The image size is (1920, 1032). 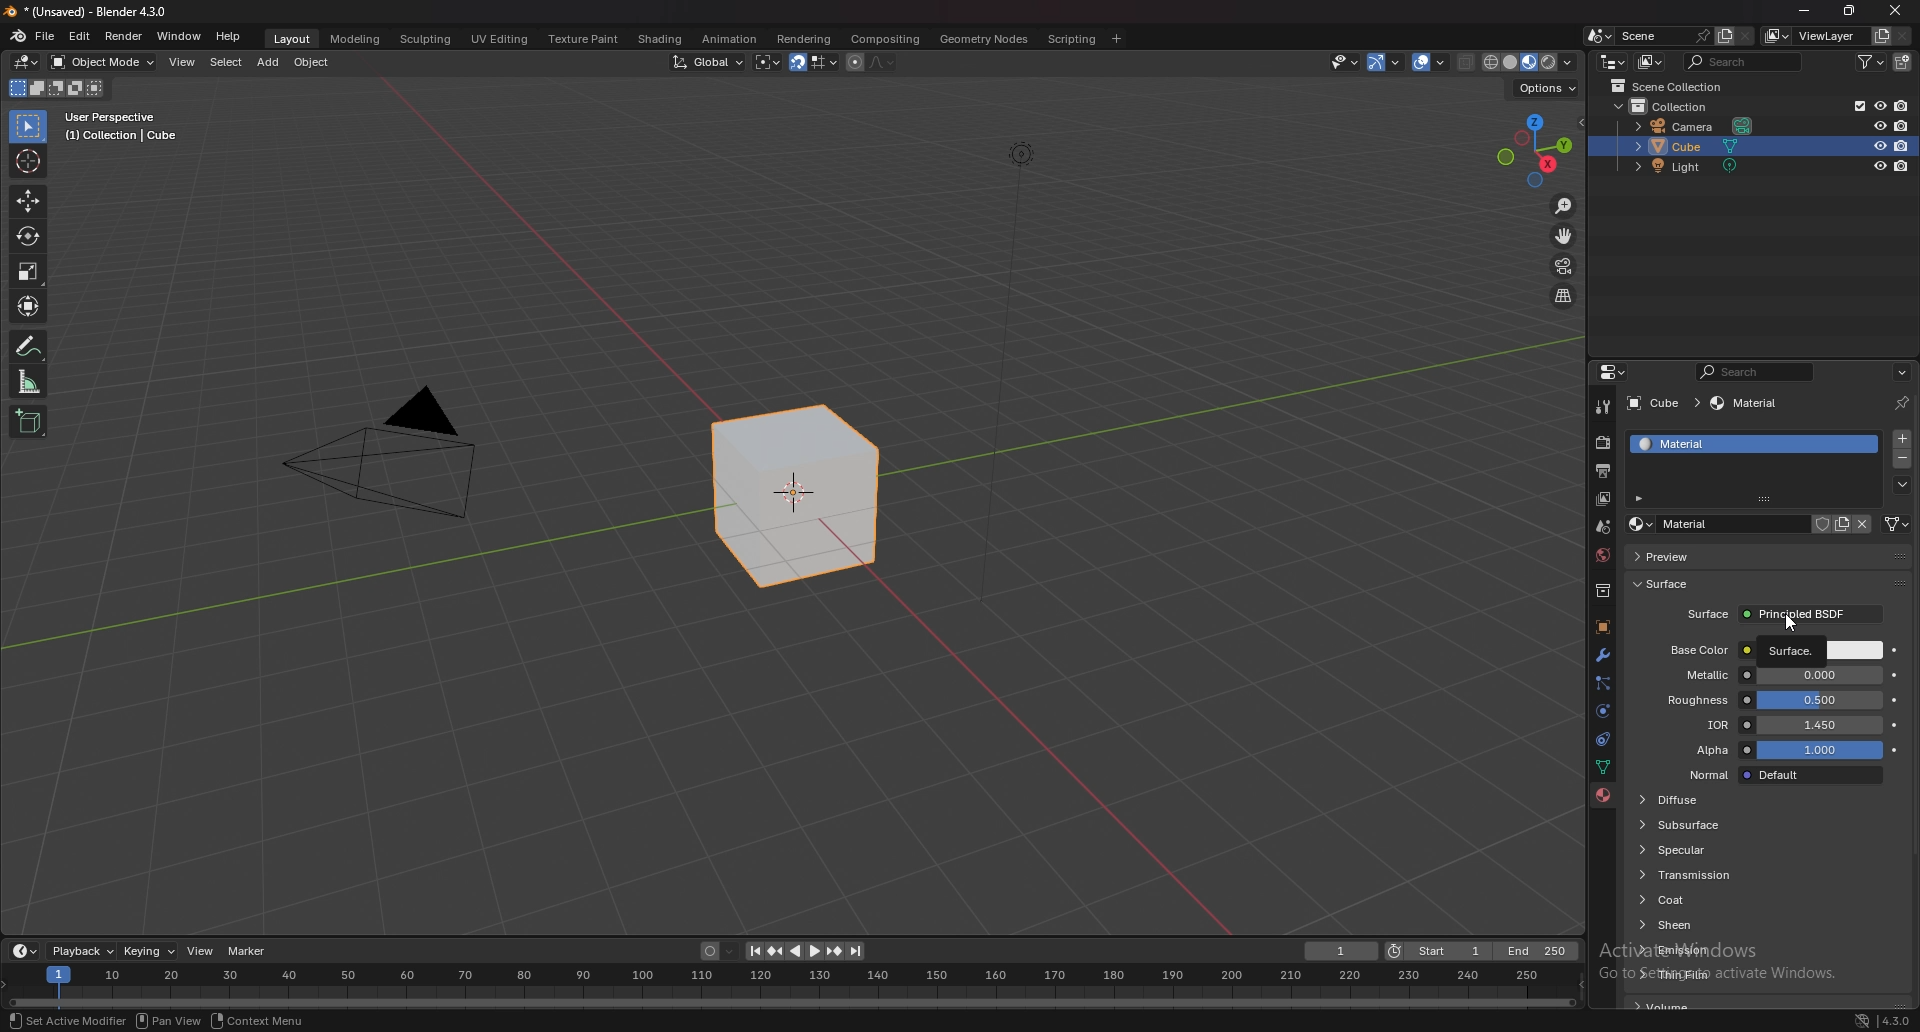 I want to click on disable in renders, so click(x=1902, y=106).